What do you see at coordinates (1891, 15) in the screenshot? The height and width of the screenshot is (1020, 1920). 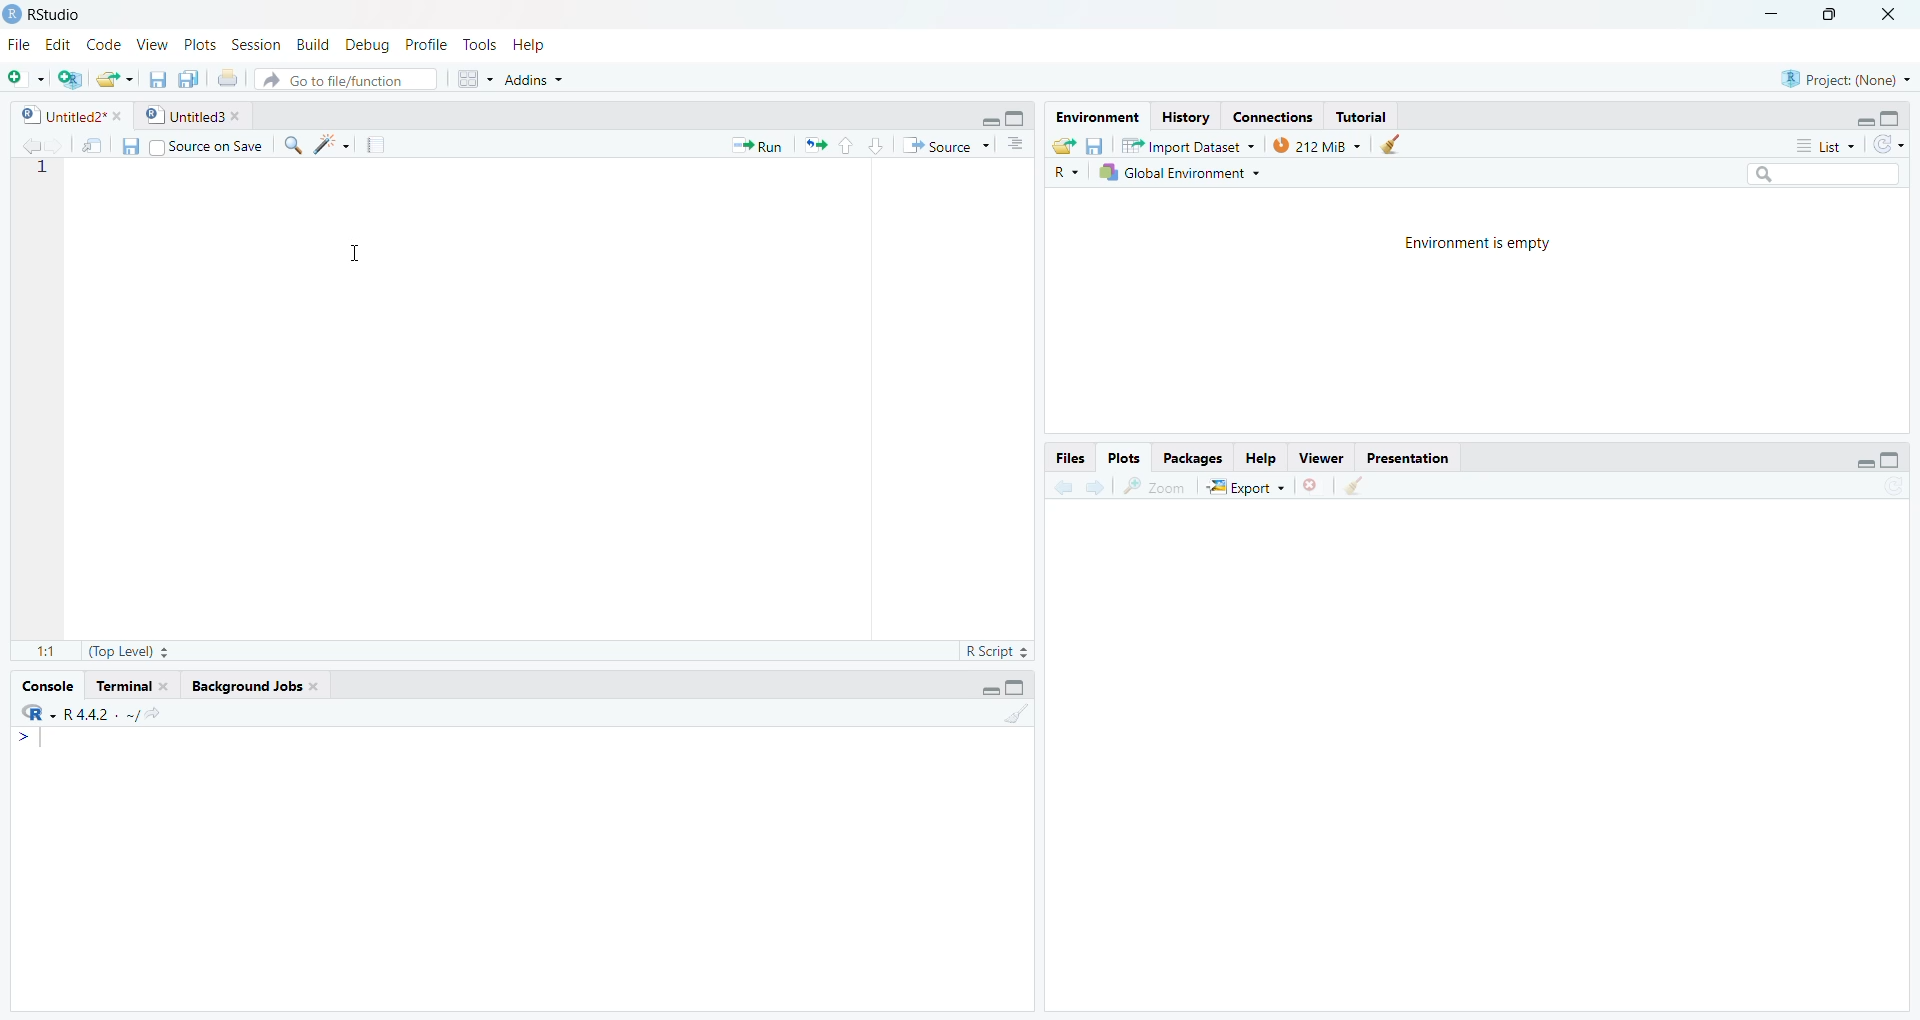 I see `close` at bounding box center [1891, 15].